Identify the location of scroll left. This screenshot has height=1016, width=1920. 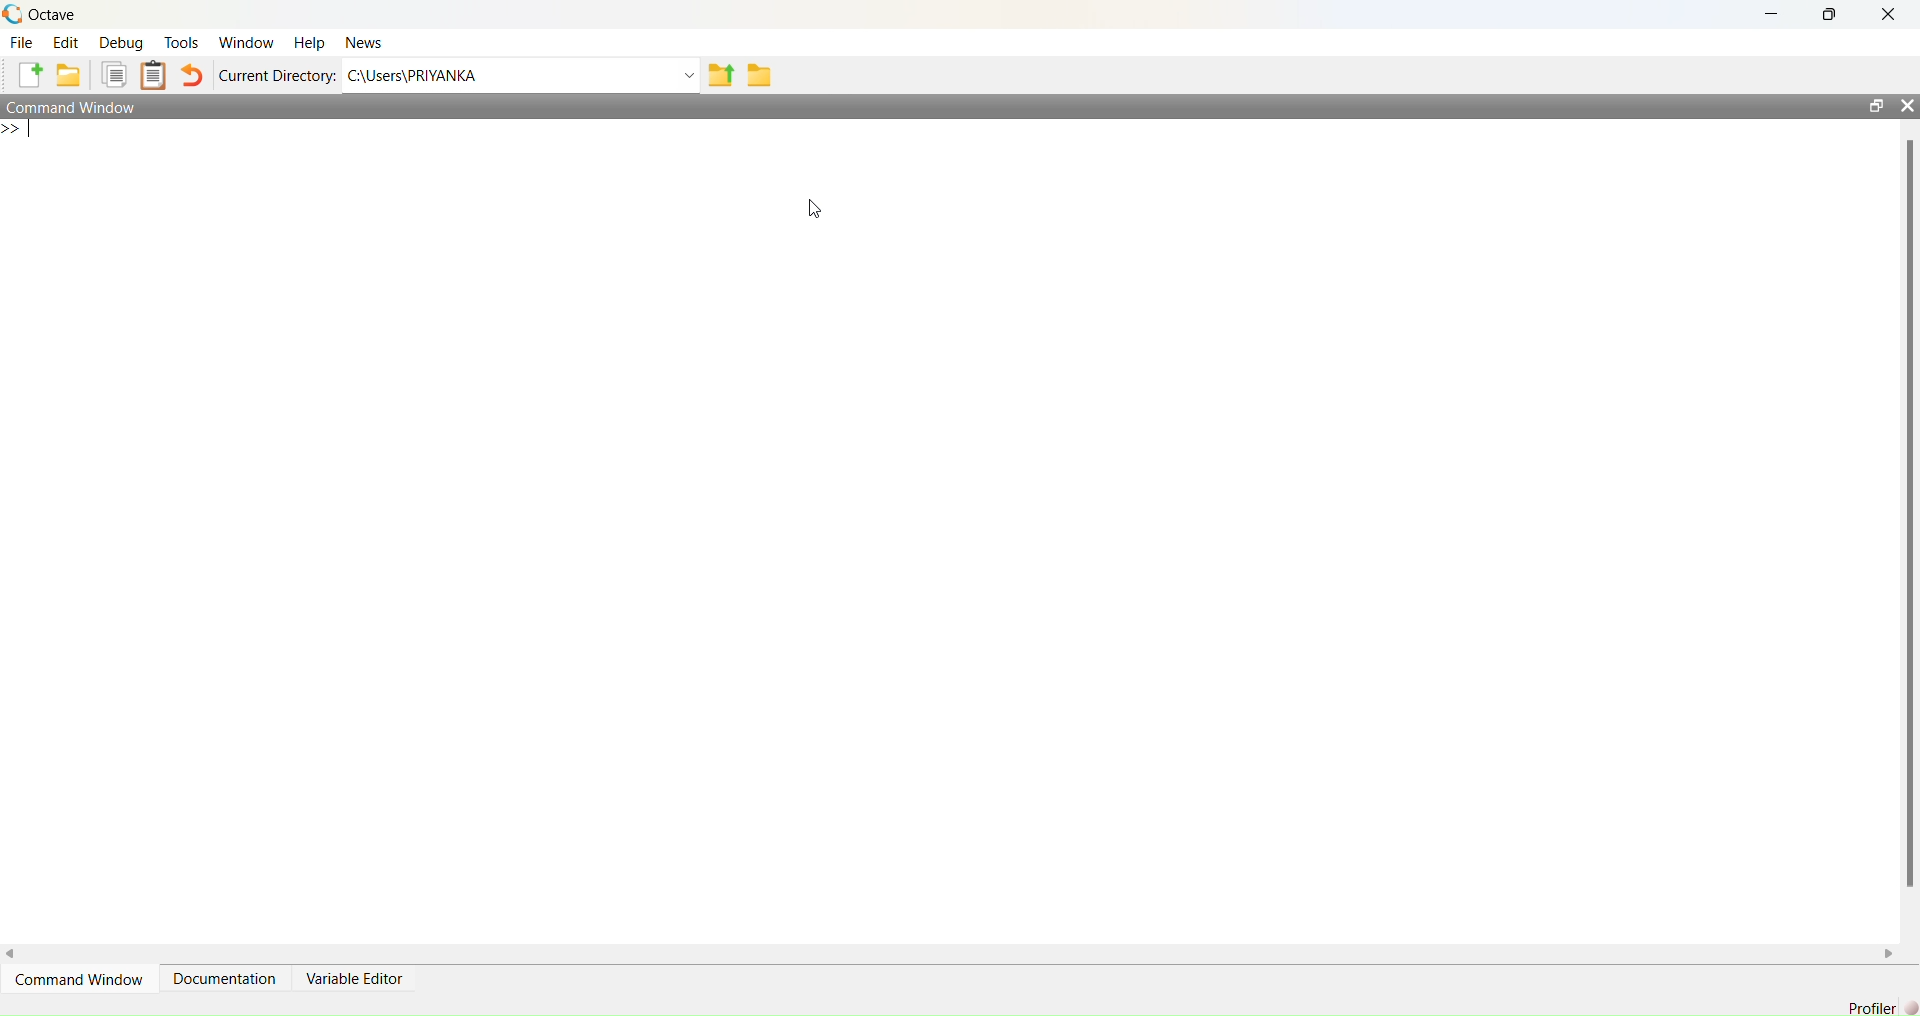
(11, 952).